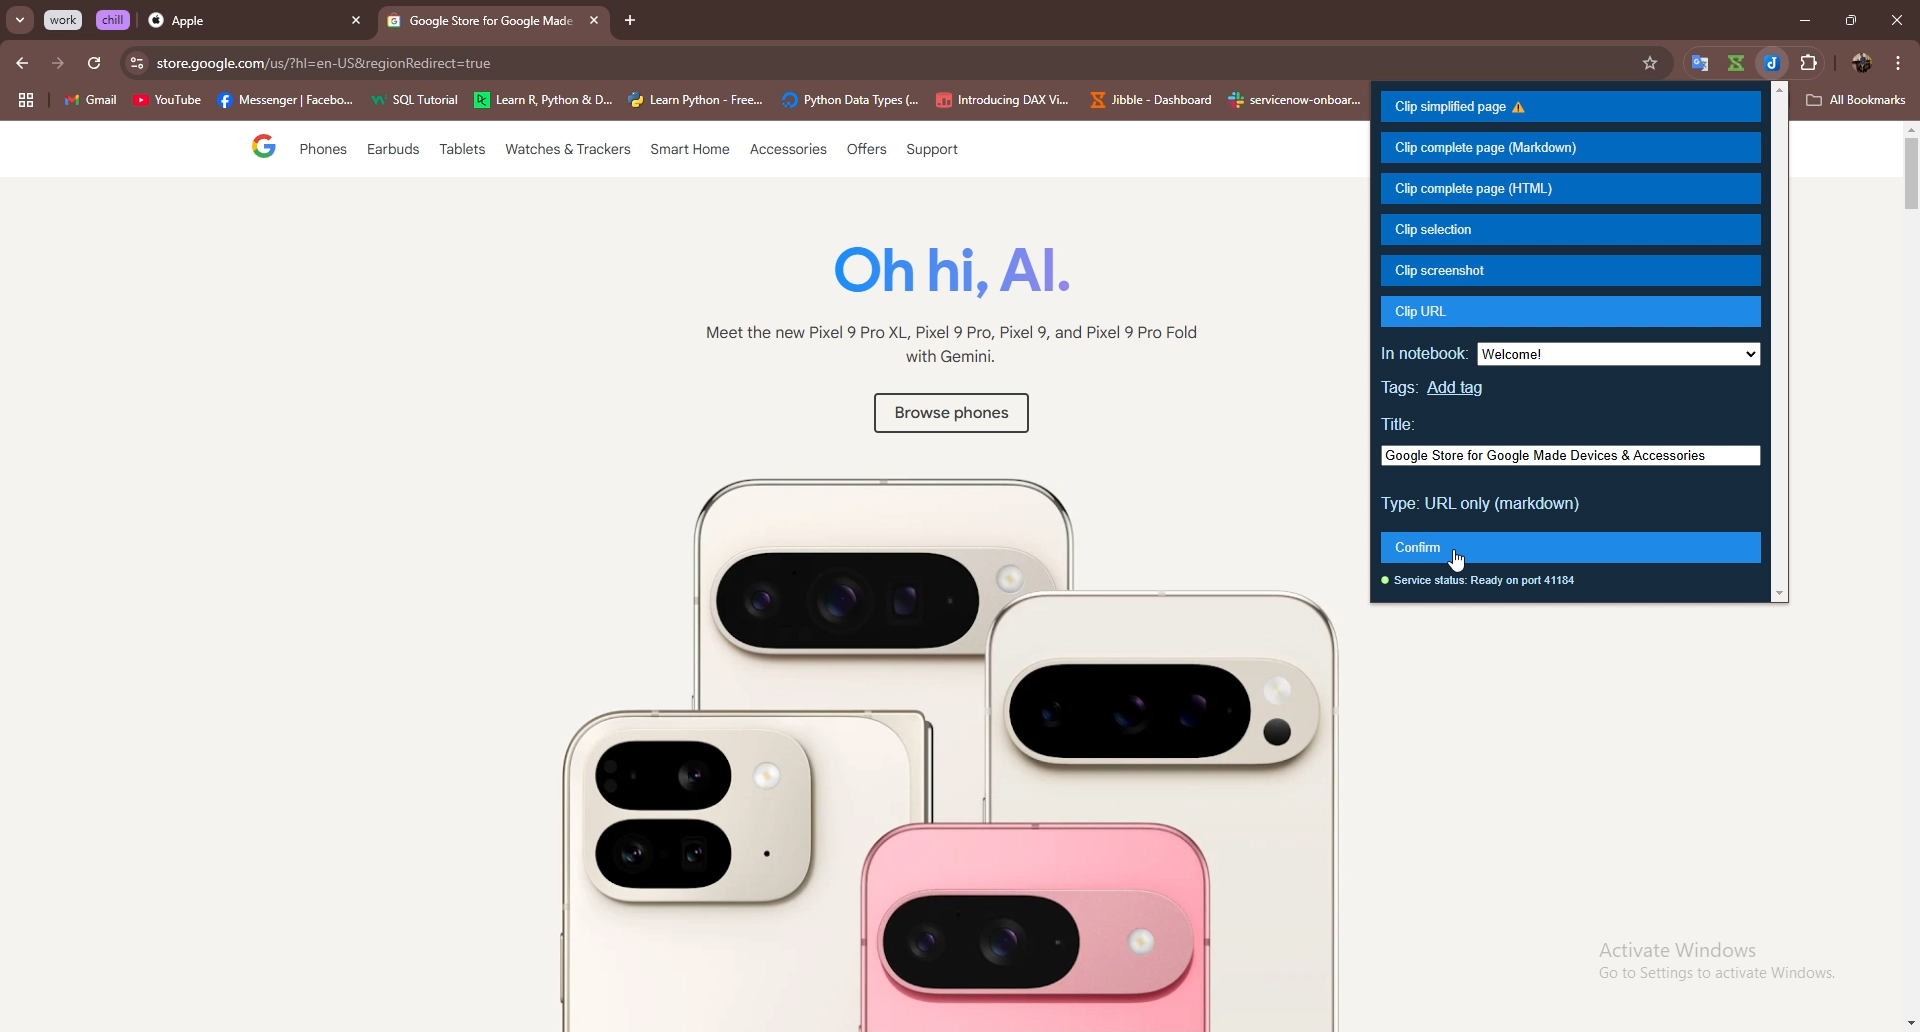 The width and height of the screenshot is (1920, 1032). What do you see at coordinates (1566, 454) in the screenshot?
I see `jl Google Store for (Google Made Devices & Accessories` at bounding box center [1566, 454].